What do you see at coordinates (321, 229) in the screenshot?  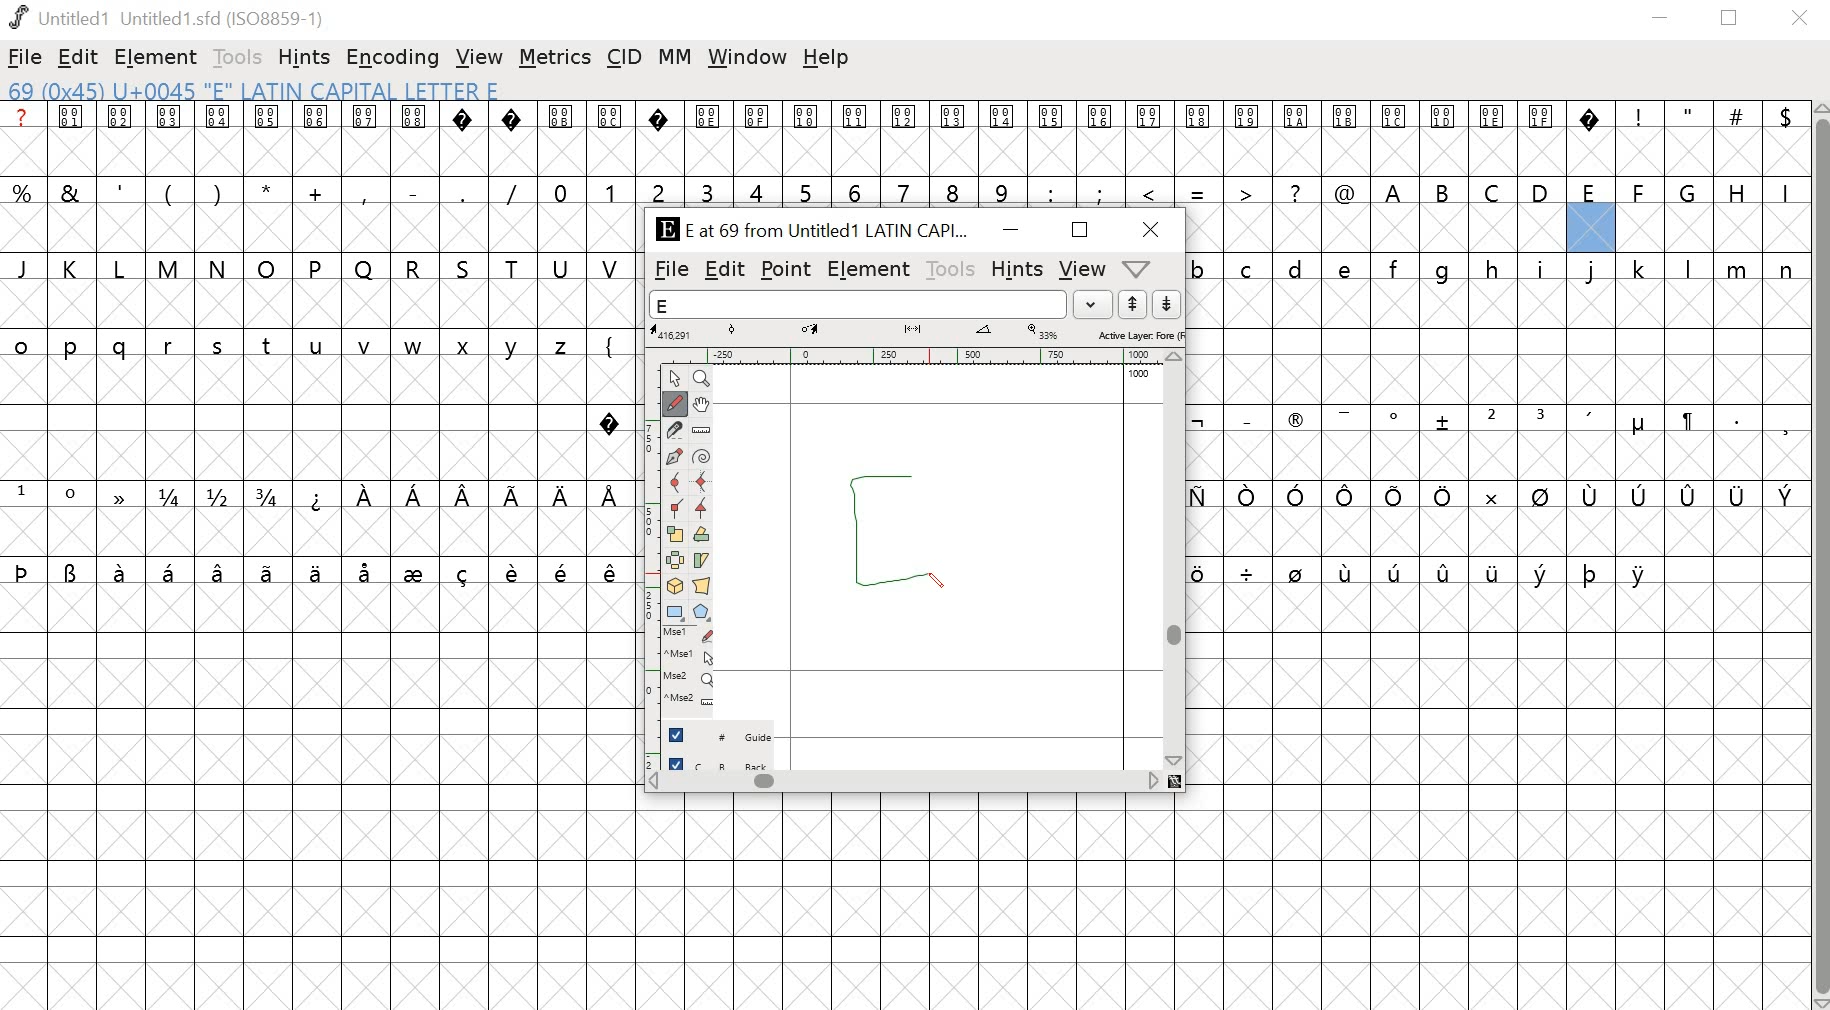 I see `empty cells` at bounding box center [321, 229].